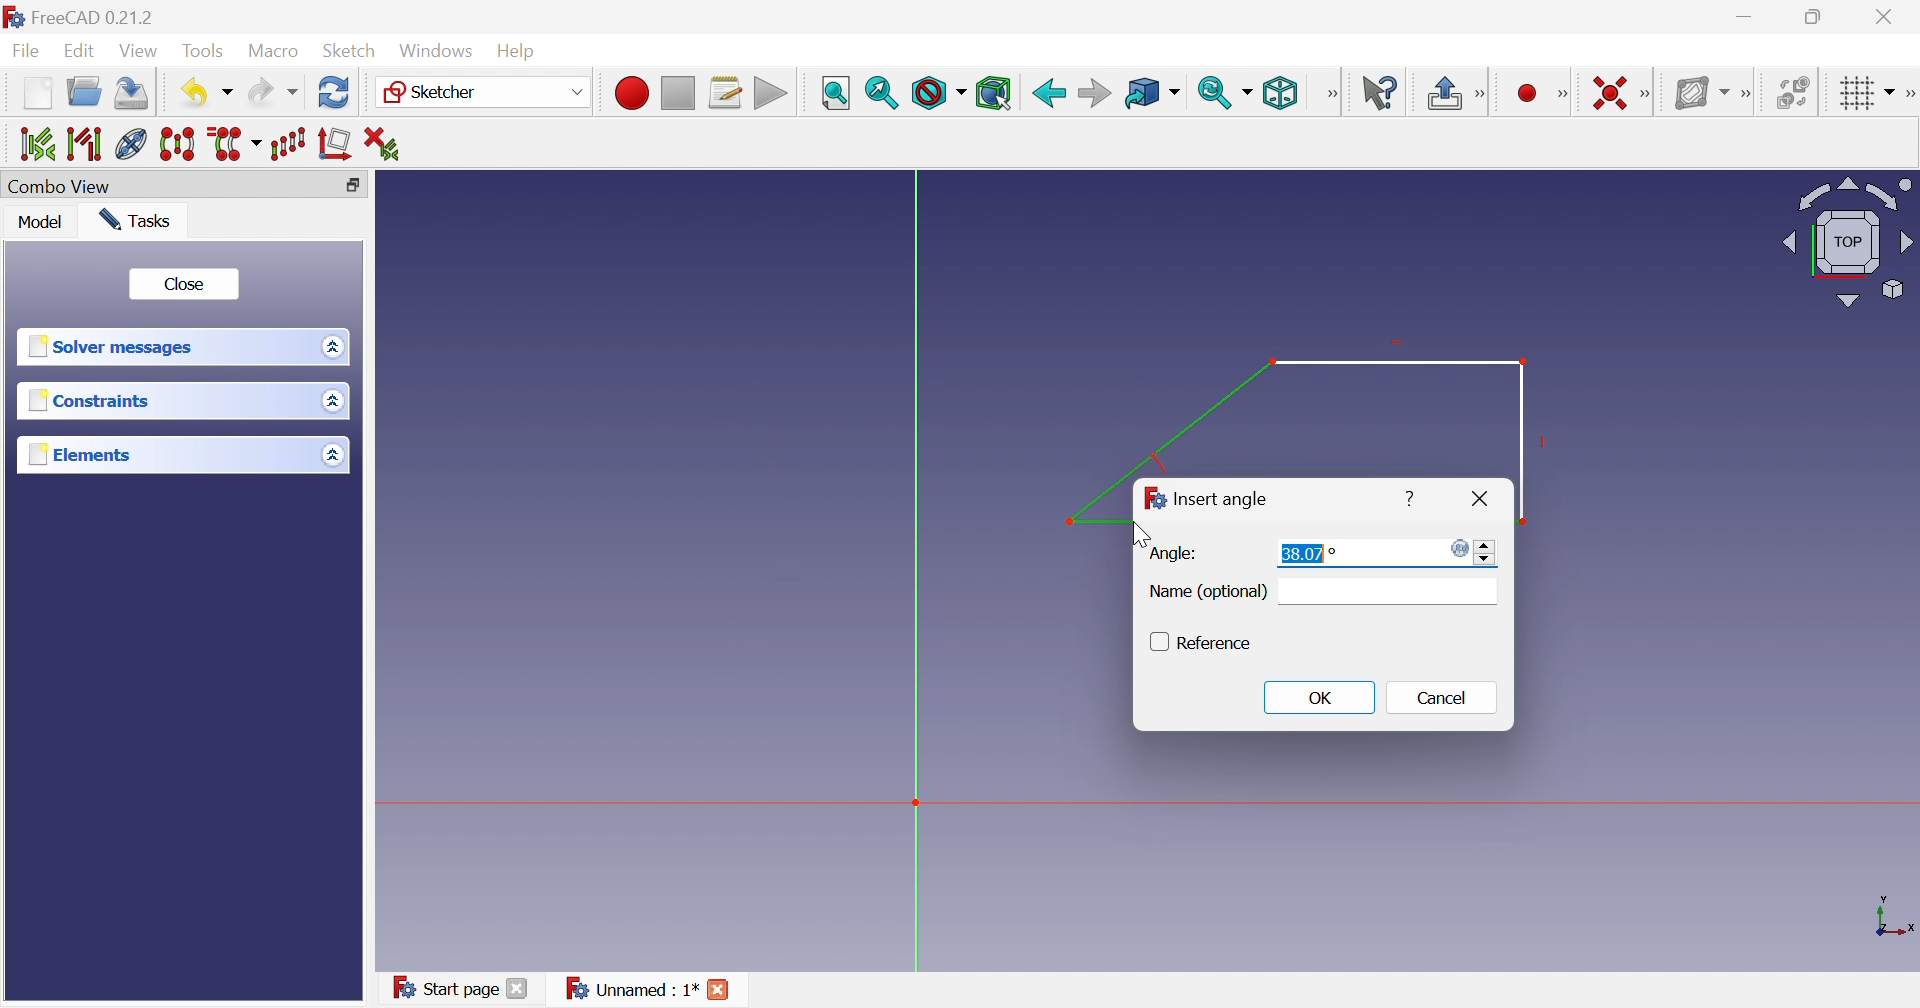 Image resolution: width=1920 pixels, height=1008 pixels. What do you see at coordinates (381, 142) in the screenshot?
I see `Delete all constraints` at bounding box center [381, 142].